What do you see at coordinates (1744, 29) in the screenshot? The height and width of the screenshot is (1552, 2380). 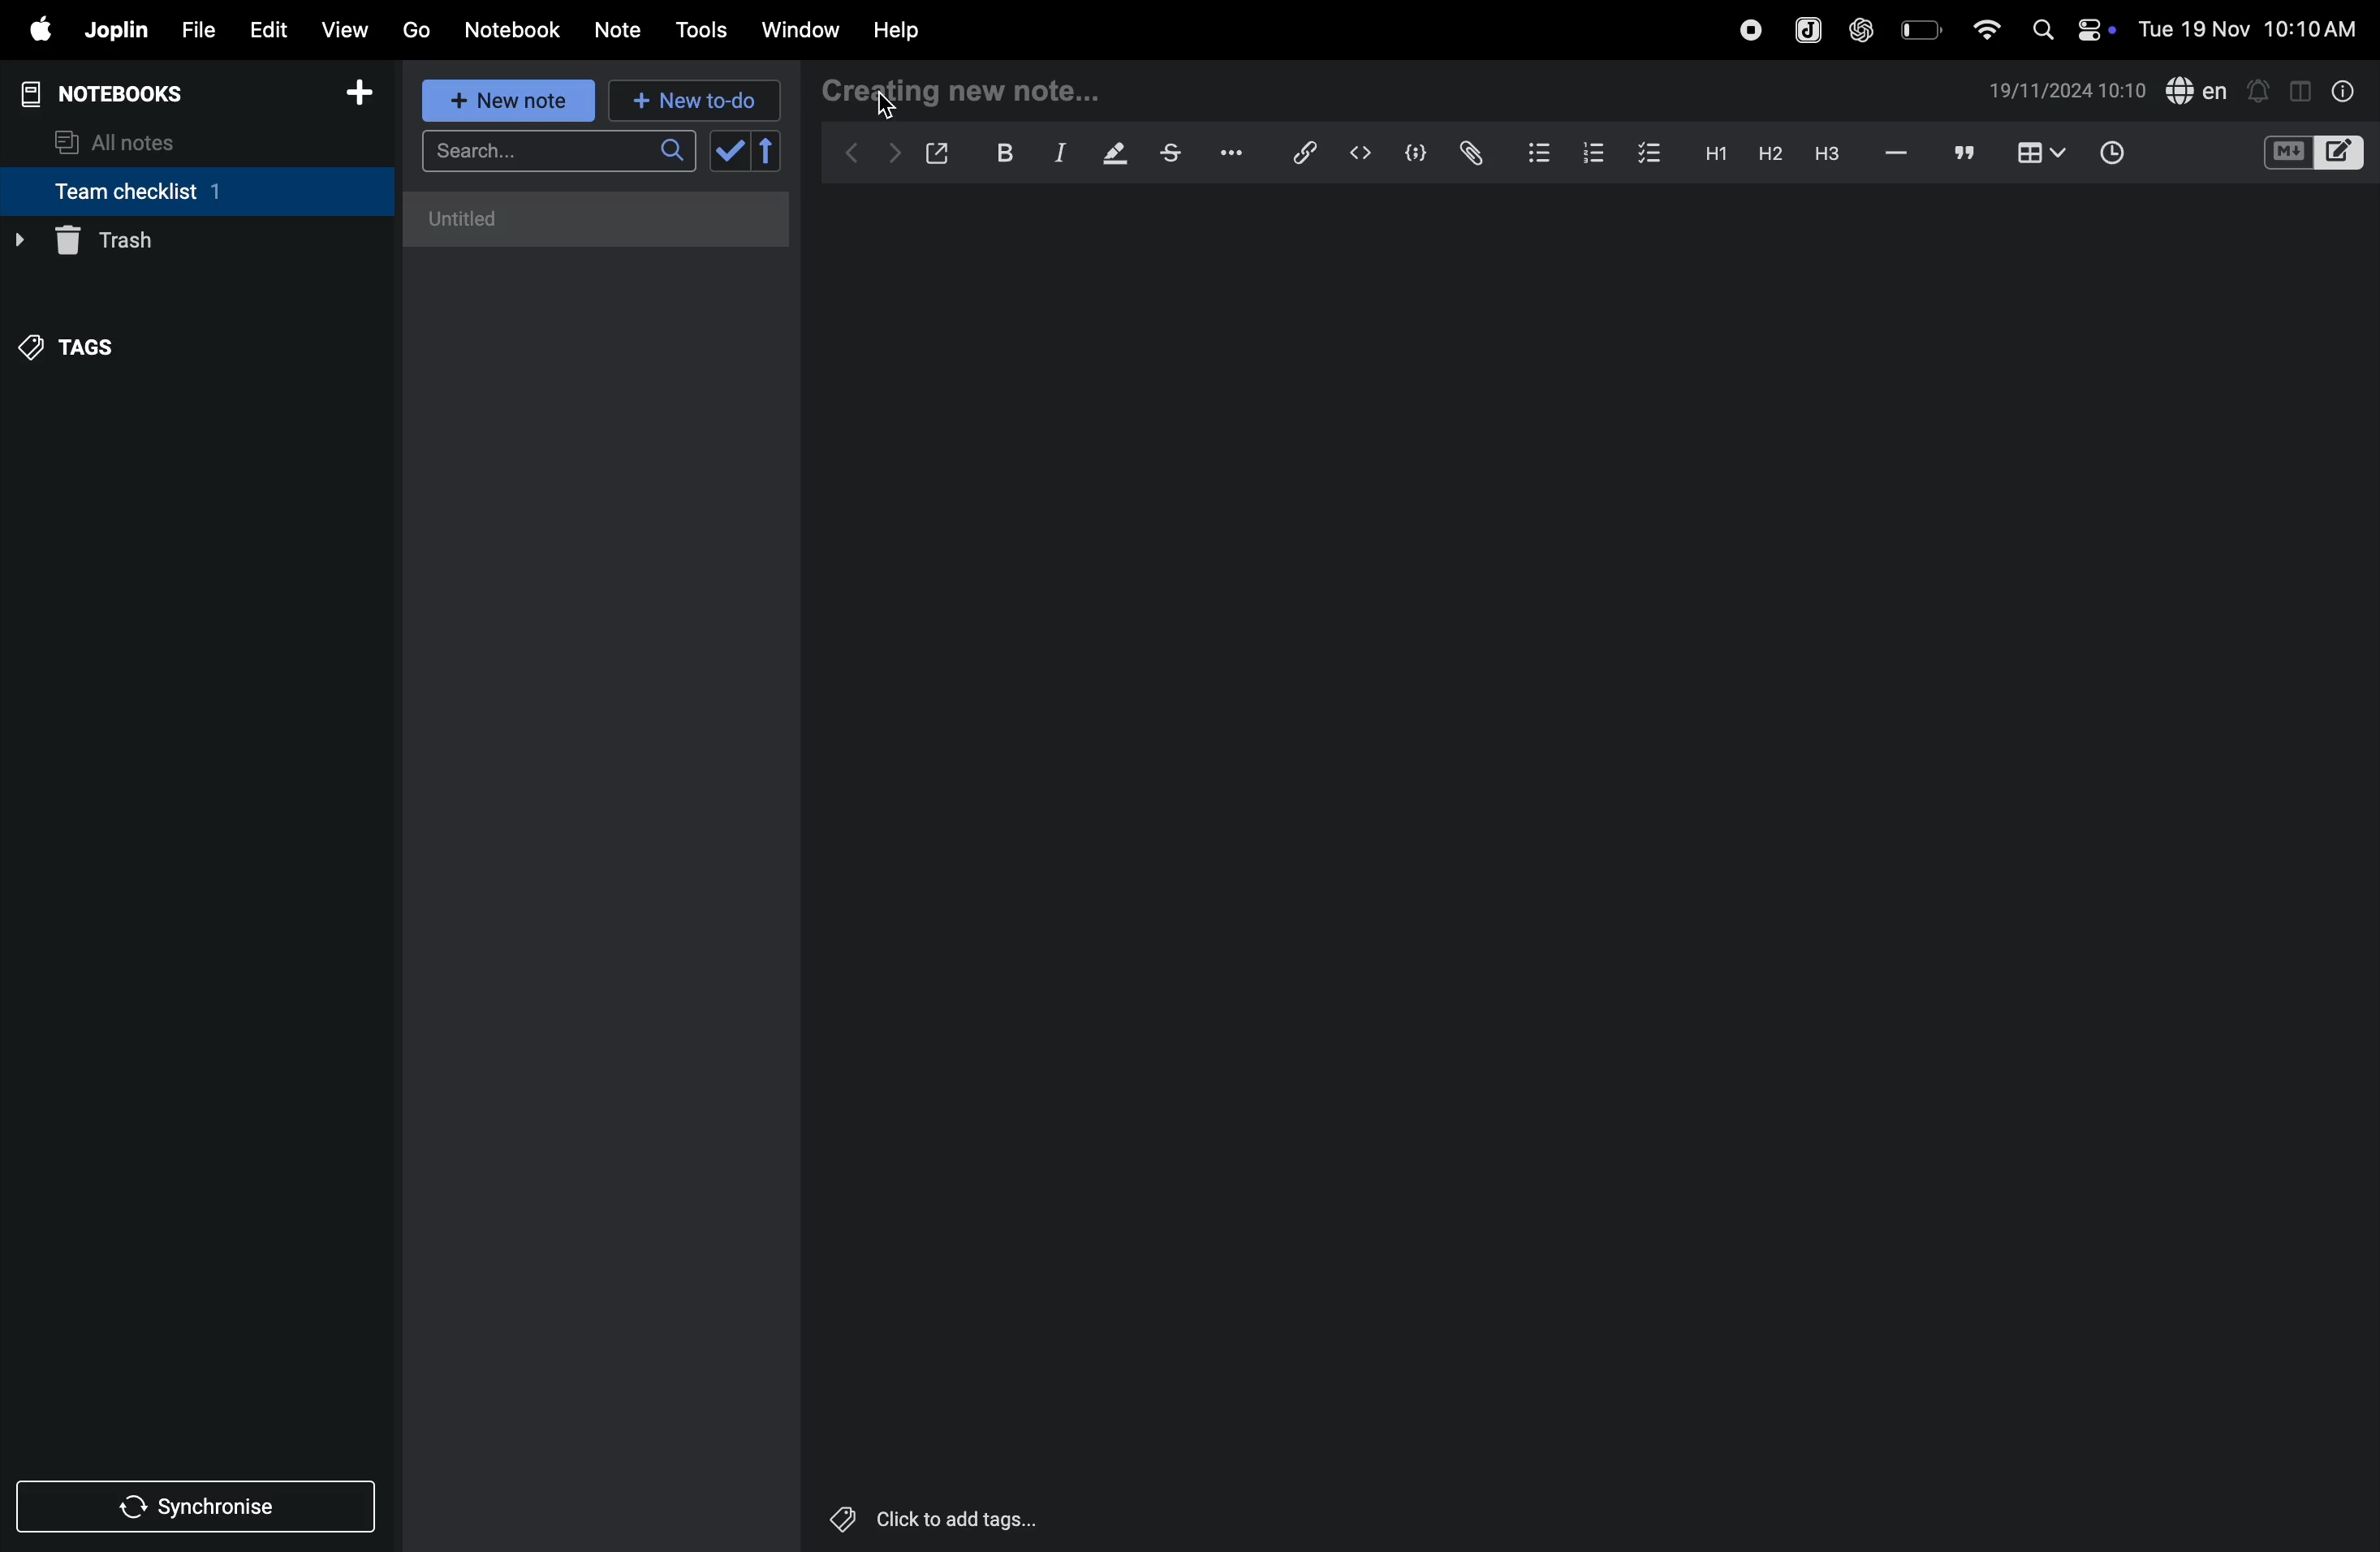 I see `record` at bounding box center [1744, 29].